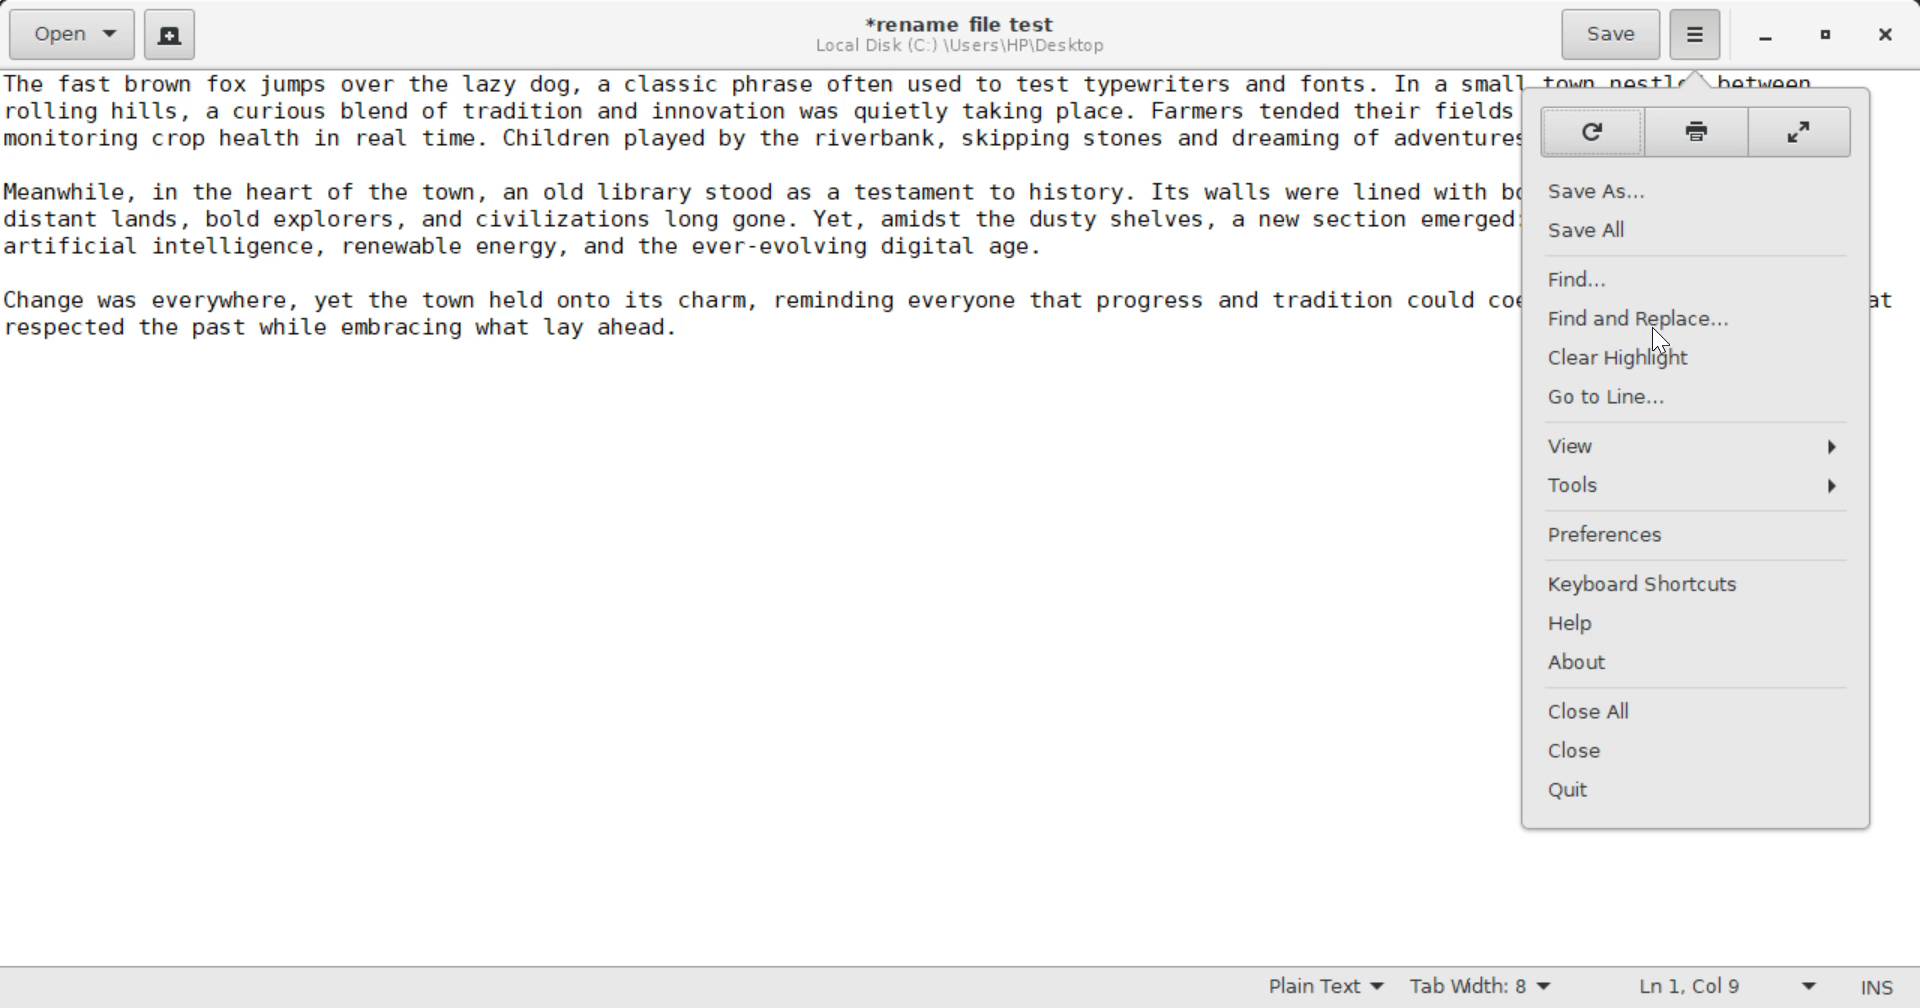 The image size is (1920, 1008). I want to click on Close All, so click(1694, 717).